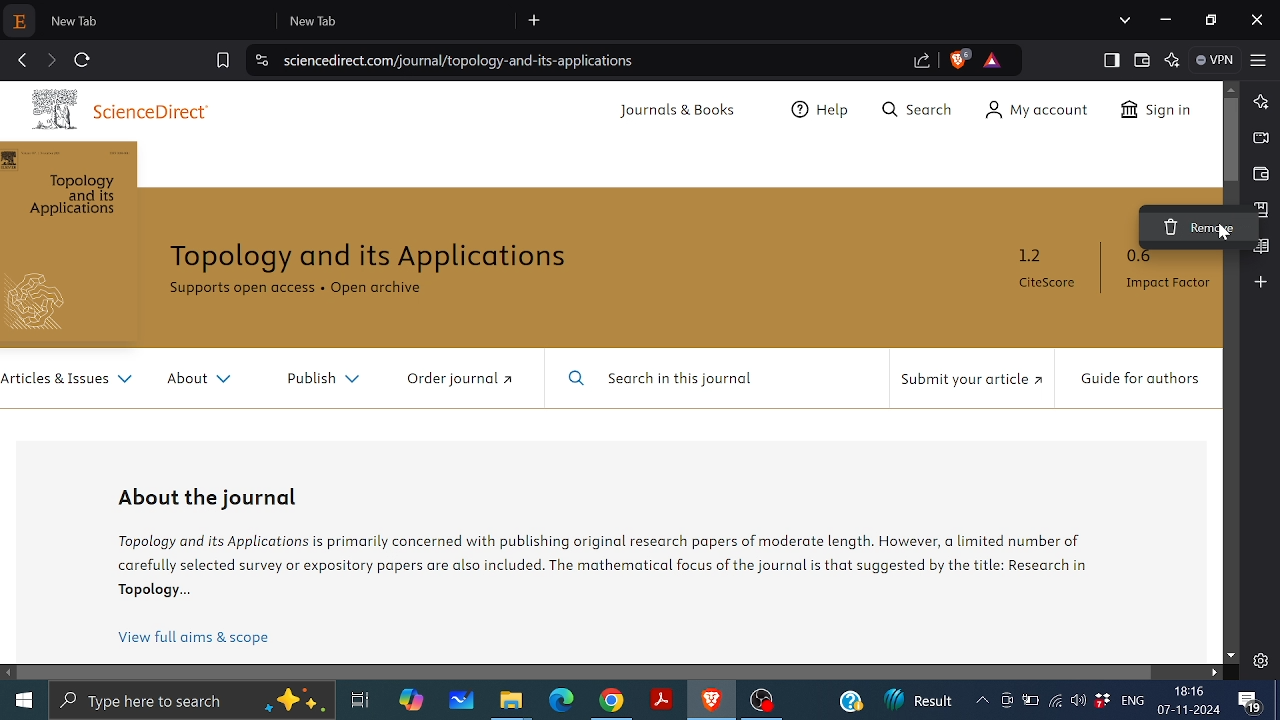  I want to click on Move up, so click(1232, 90).